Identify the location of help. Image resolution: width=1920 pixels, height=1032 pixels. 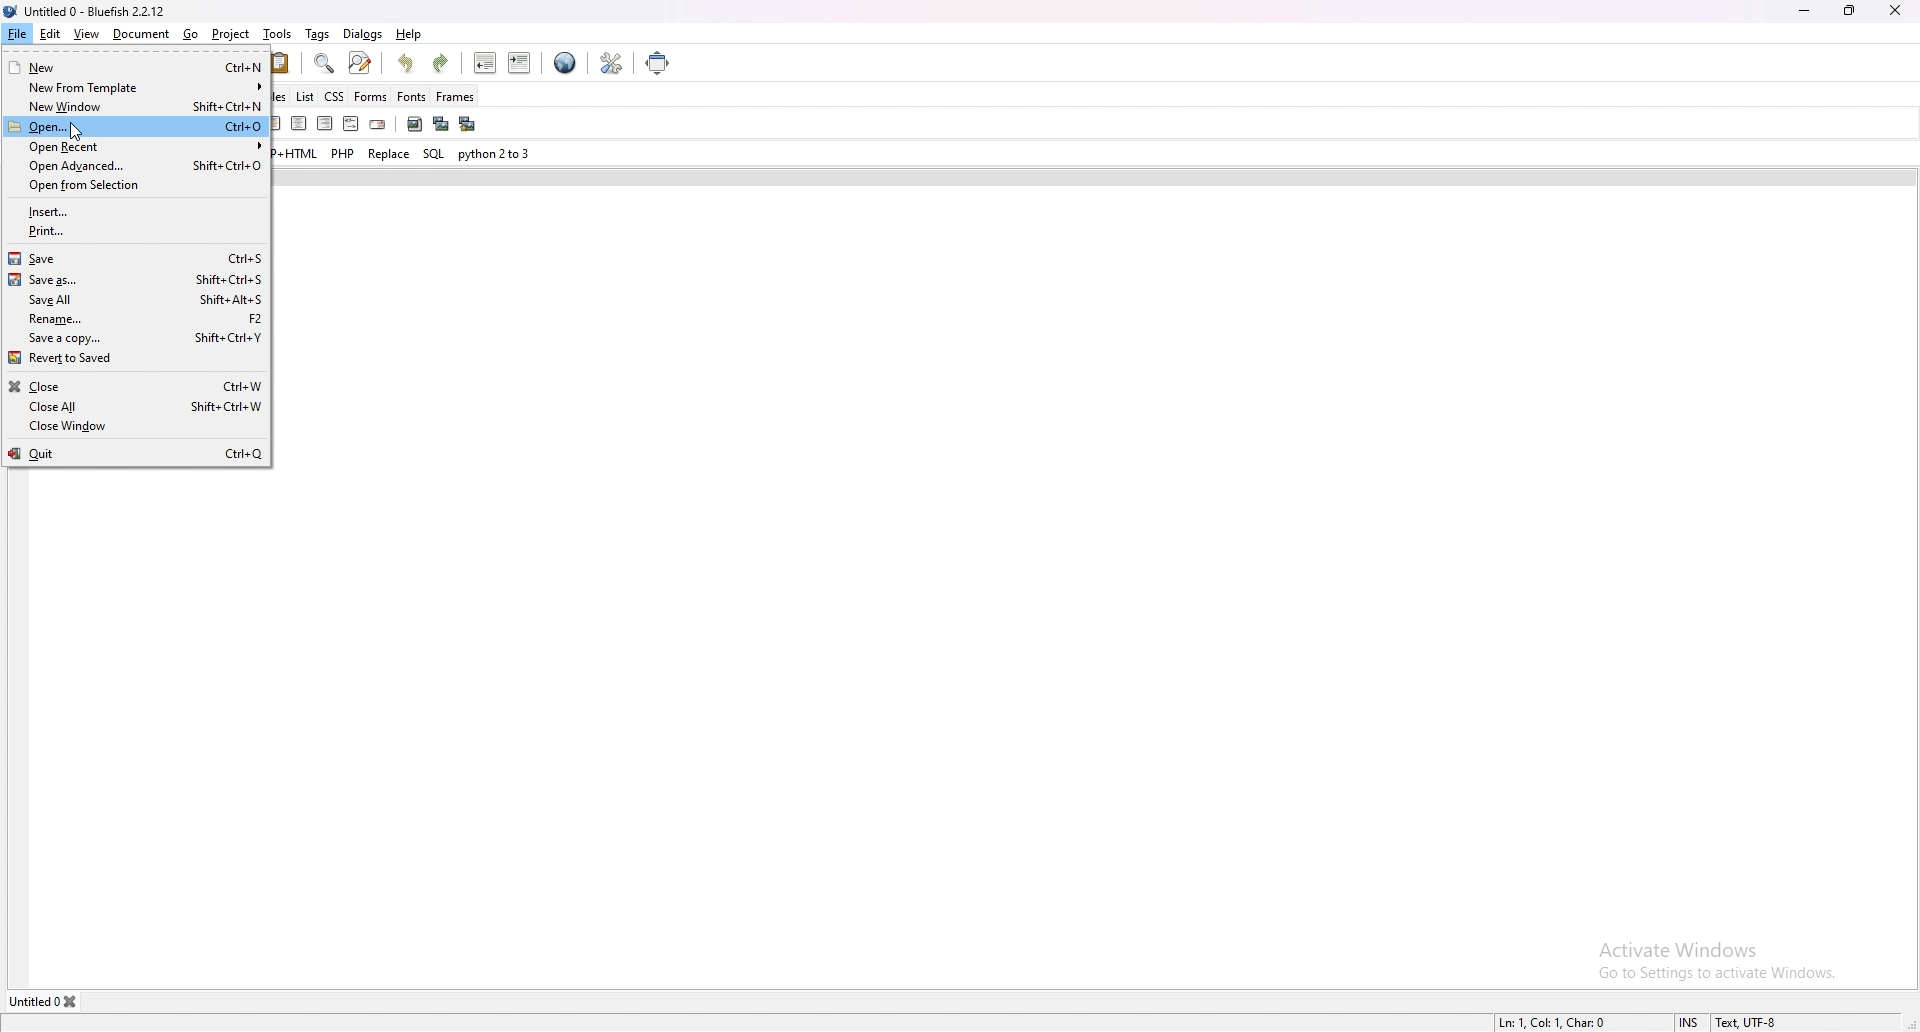
(410, 35).